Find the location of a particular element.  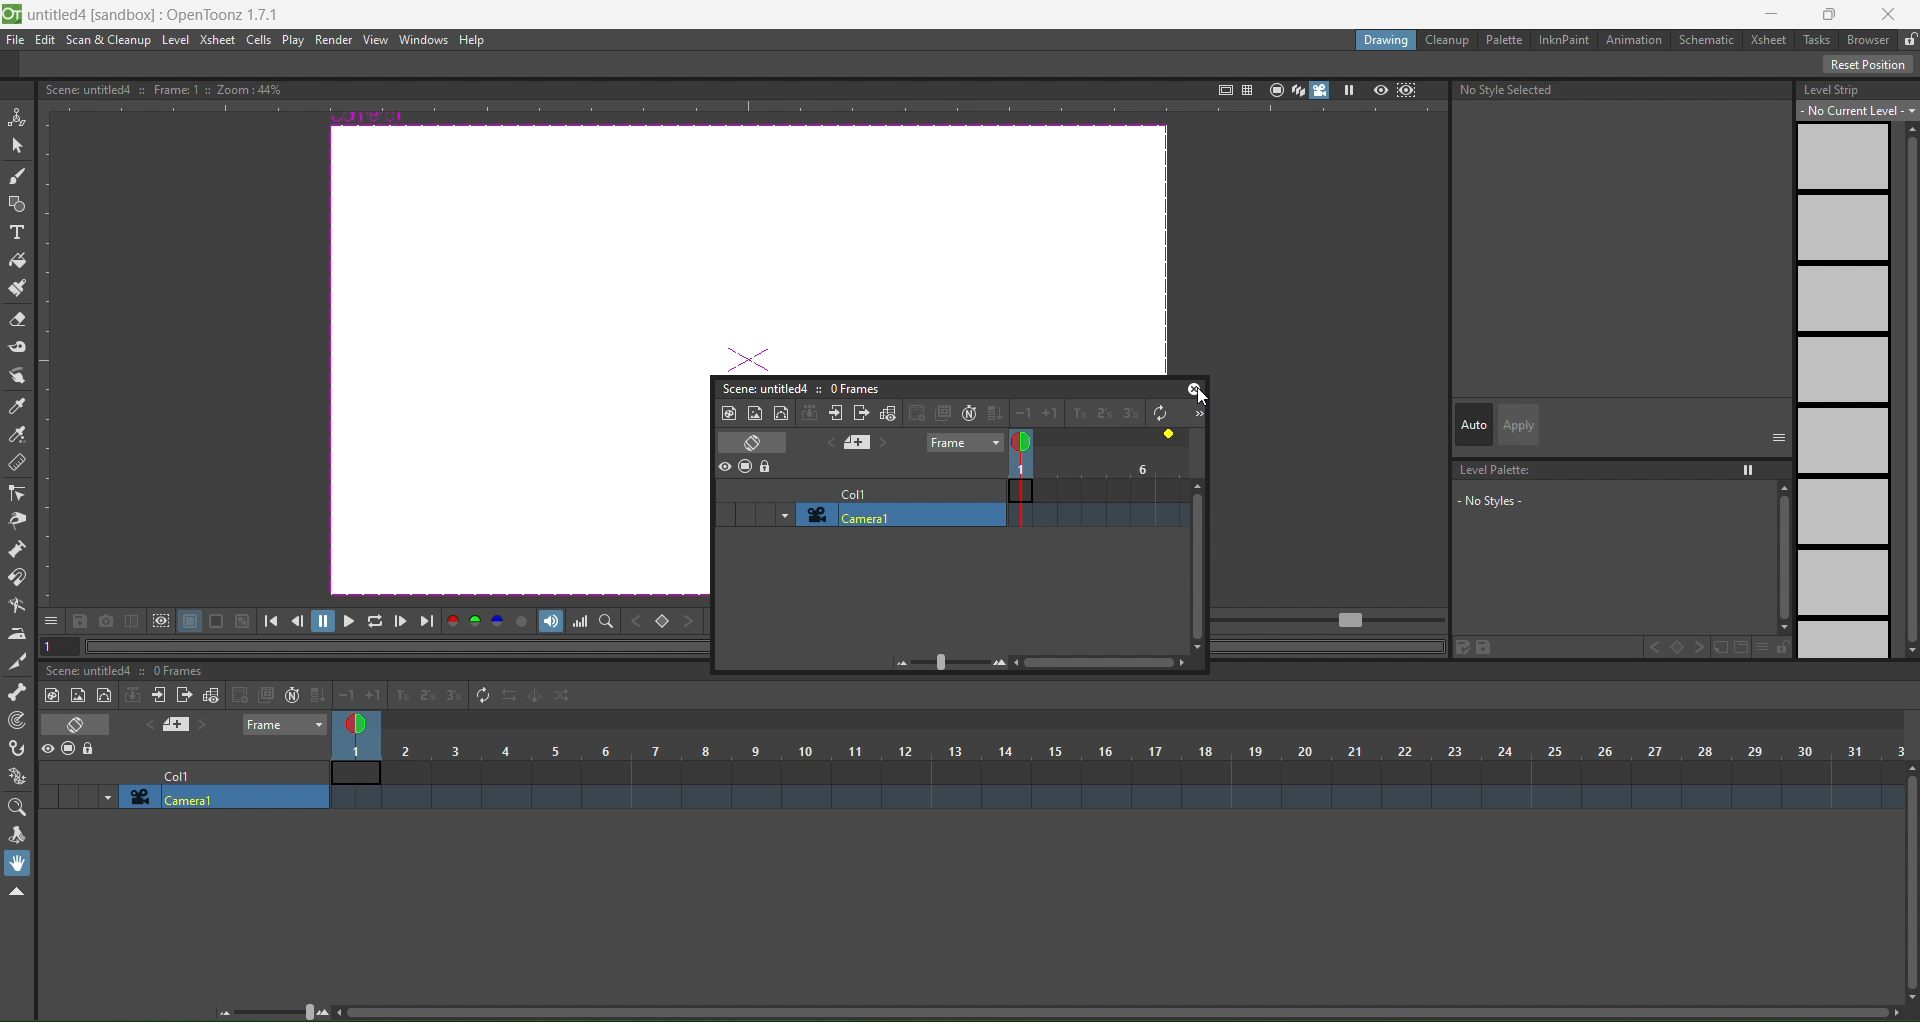

0 frames is located at coordinates (854, 388).